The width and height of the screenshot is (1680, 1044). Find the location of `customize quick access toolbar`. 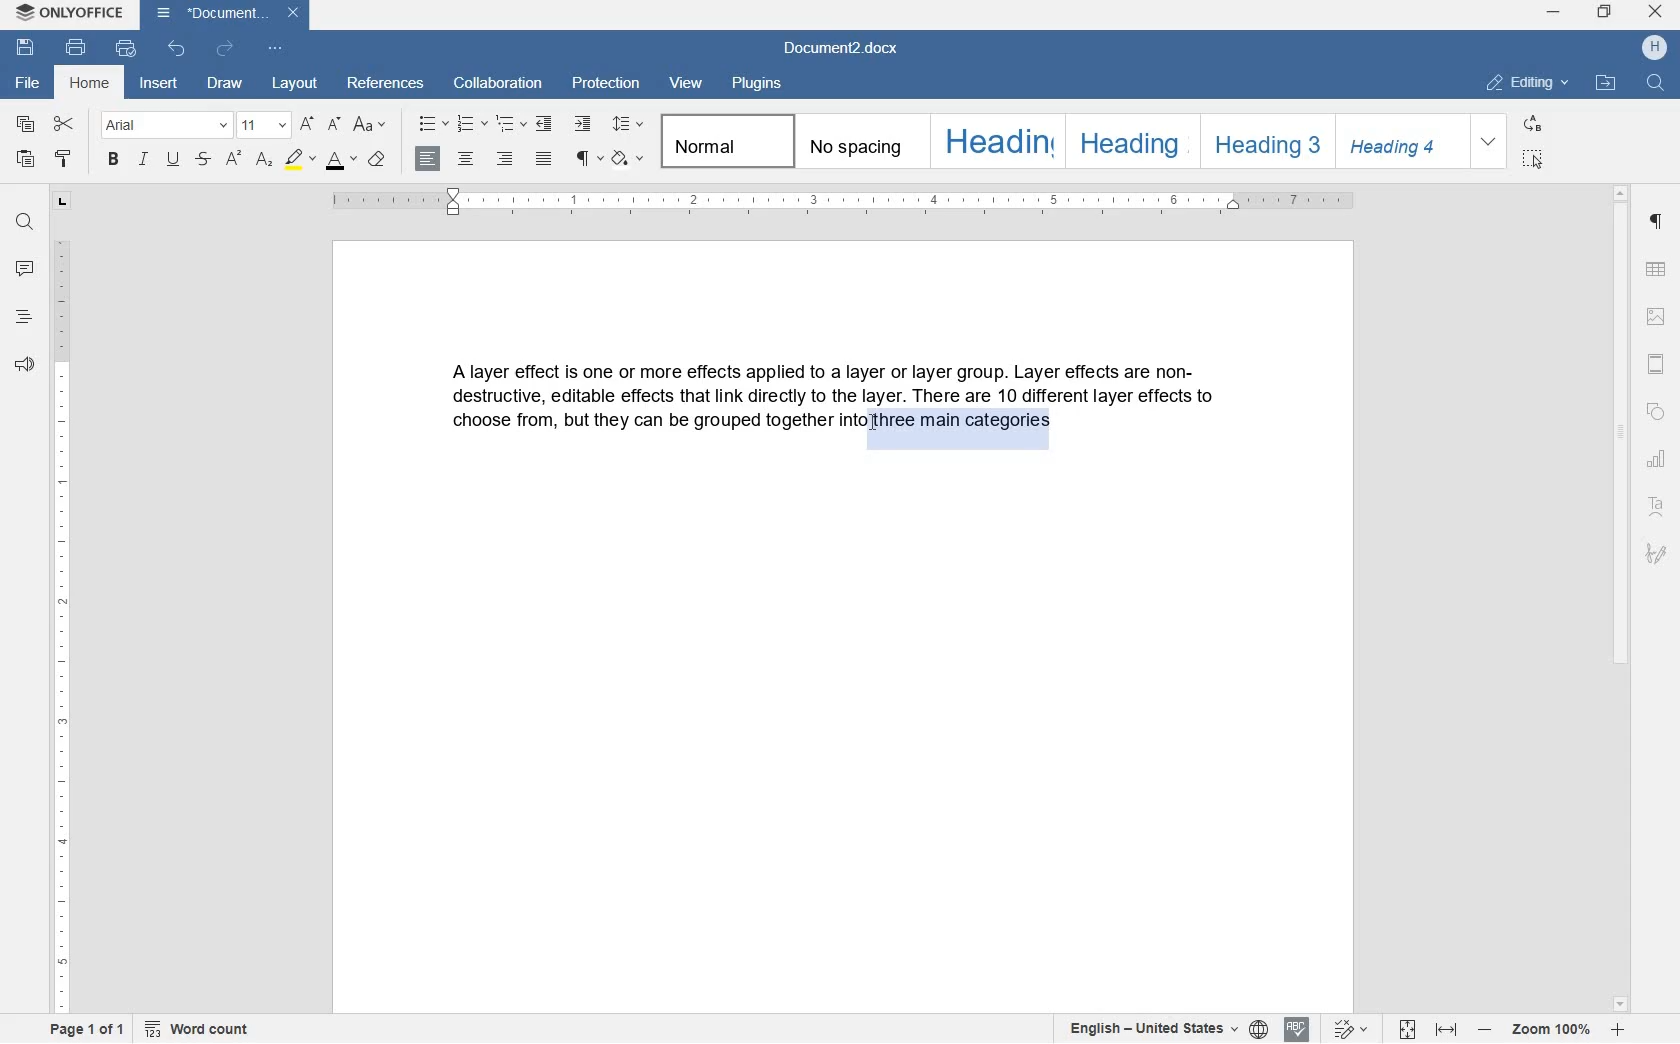

customize quick access toolbar is located at coordinates (277, 52).